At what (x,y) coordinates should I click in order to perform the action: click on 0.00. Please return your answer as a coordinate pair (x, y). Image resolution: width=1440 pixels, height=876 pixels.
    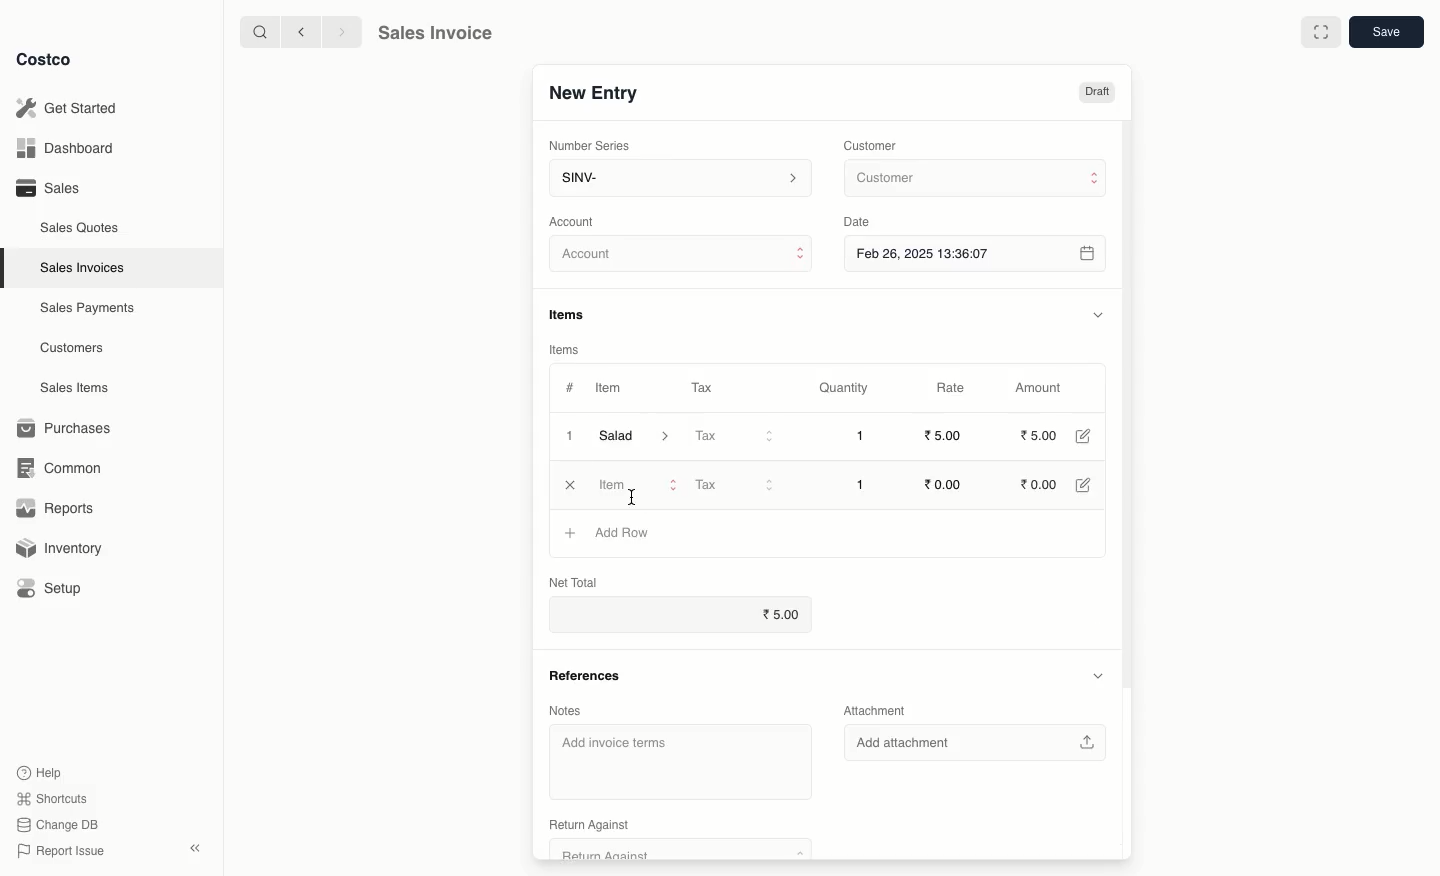
    Looking at the image, I should click on (1040, 485).